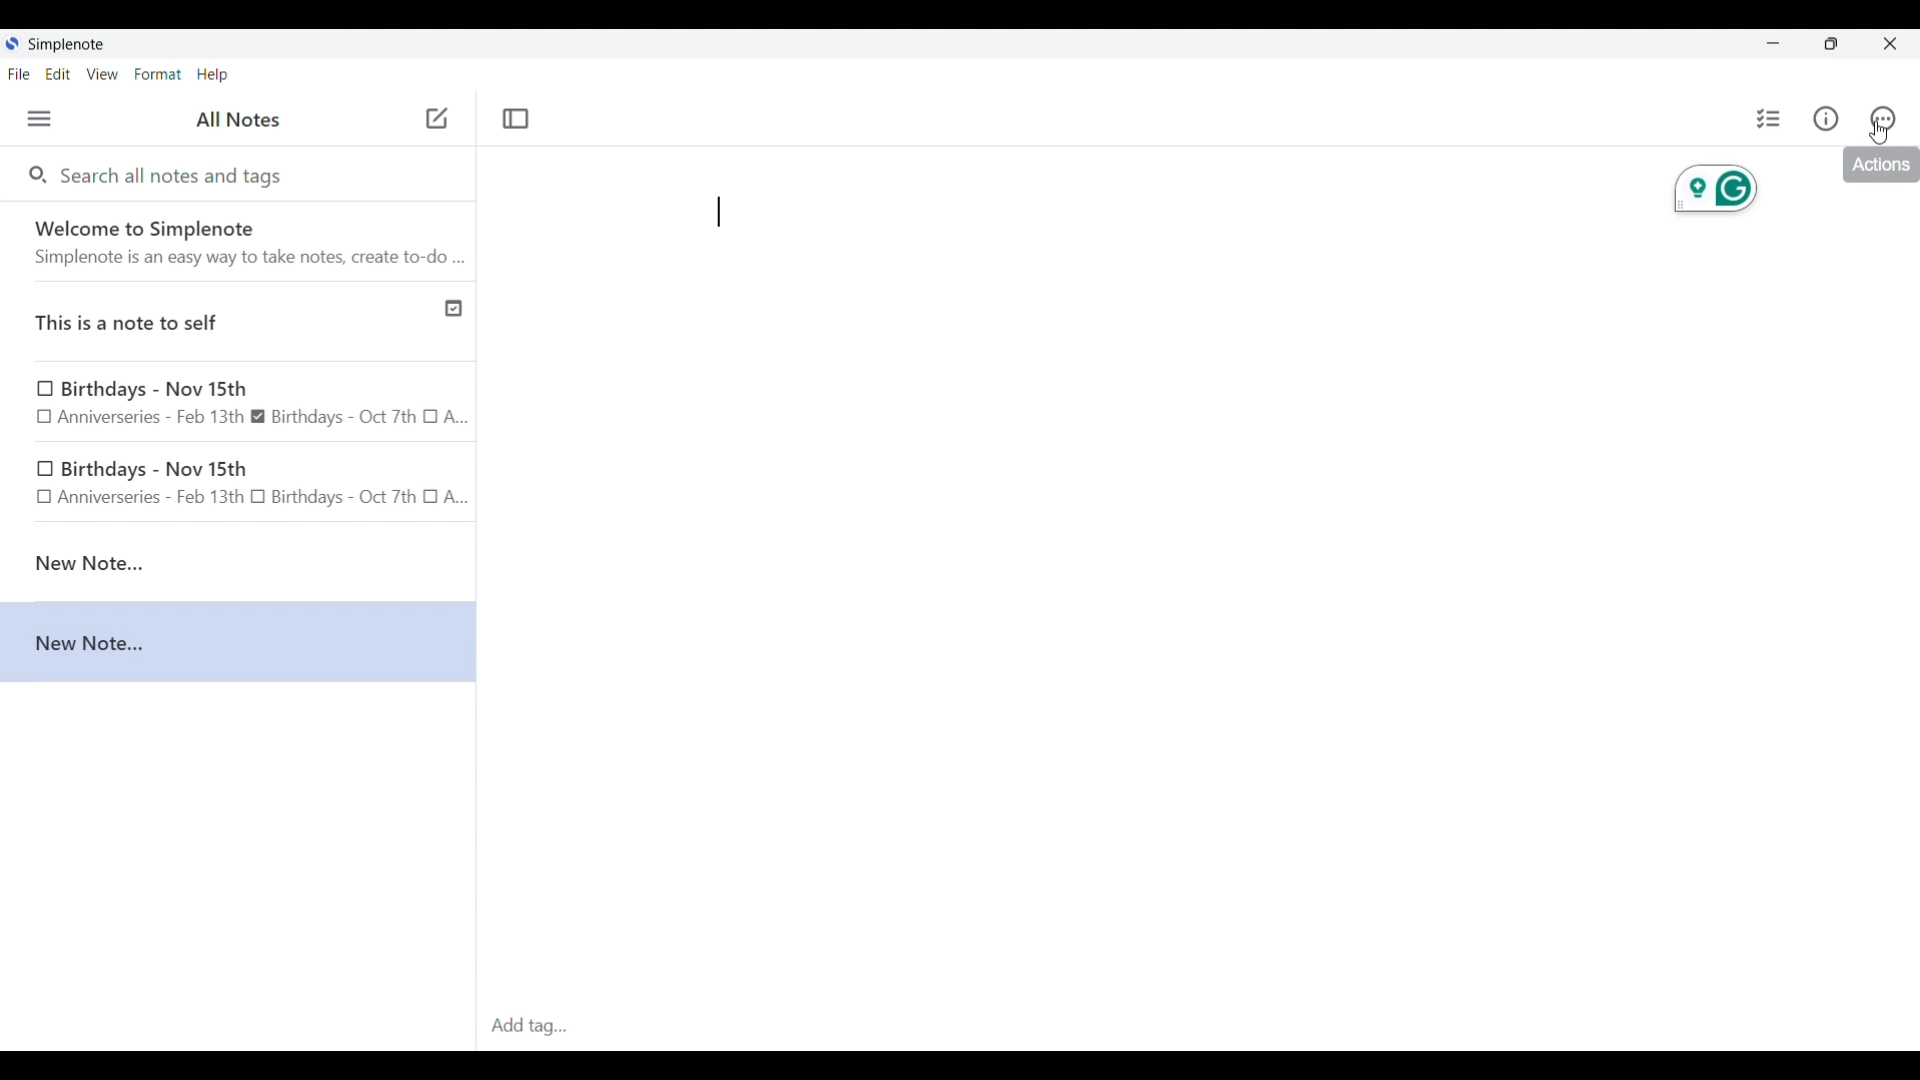  Describe the element at coordinates (1878, 134) in the screenshot. I see `Cursor clicking on actions` at that location.